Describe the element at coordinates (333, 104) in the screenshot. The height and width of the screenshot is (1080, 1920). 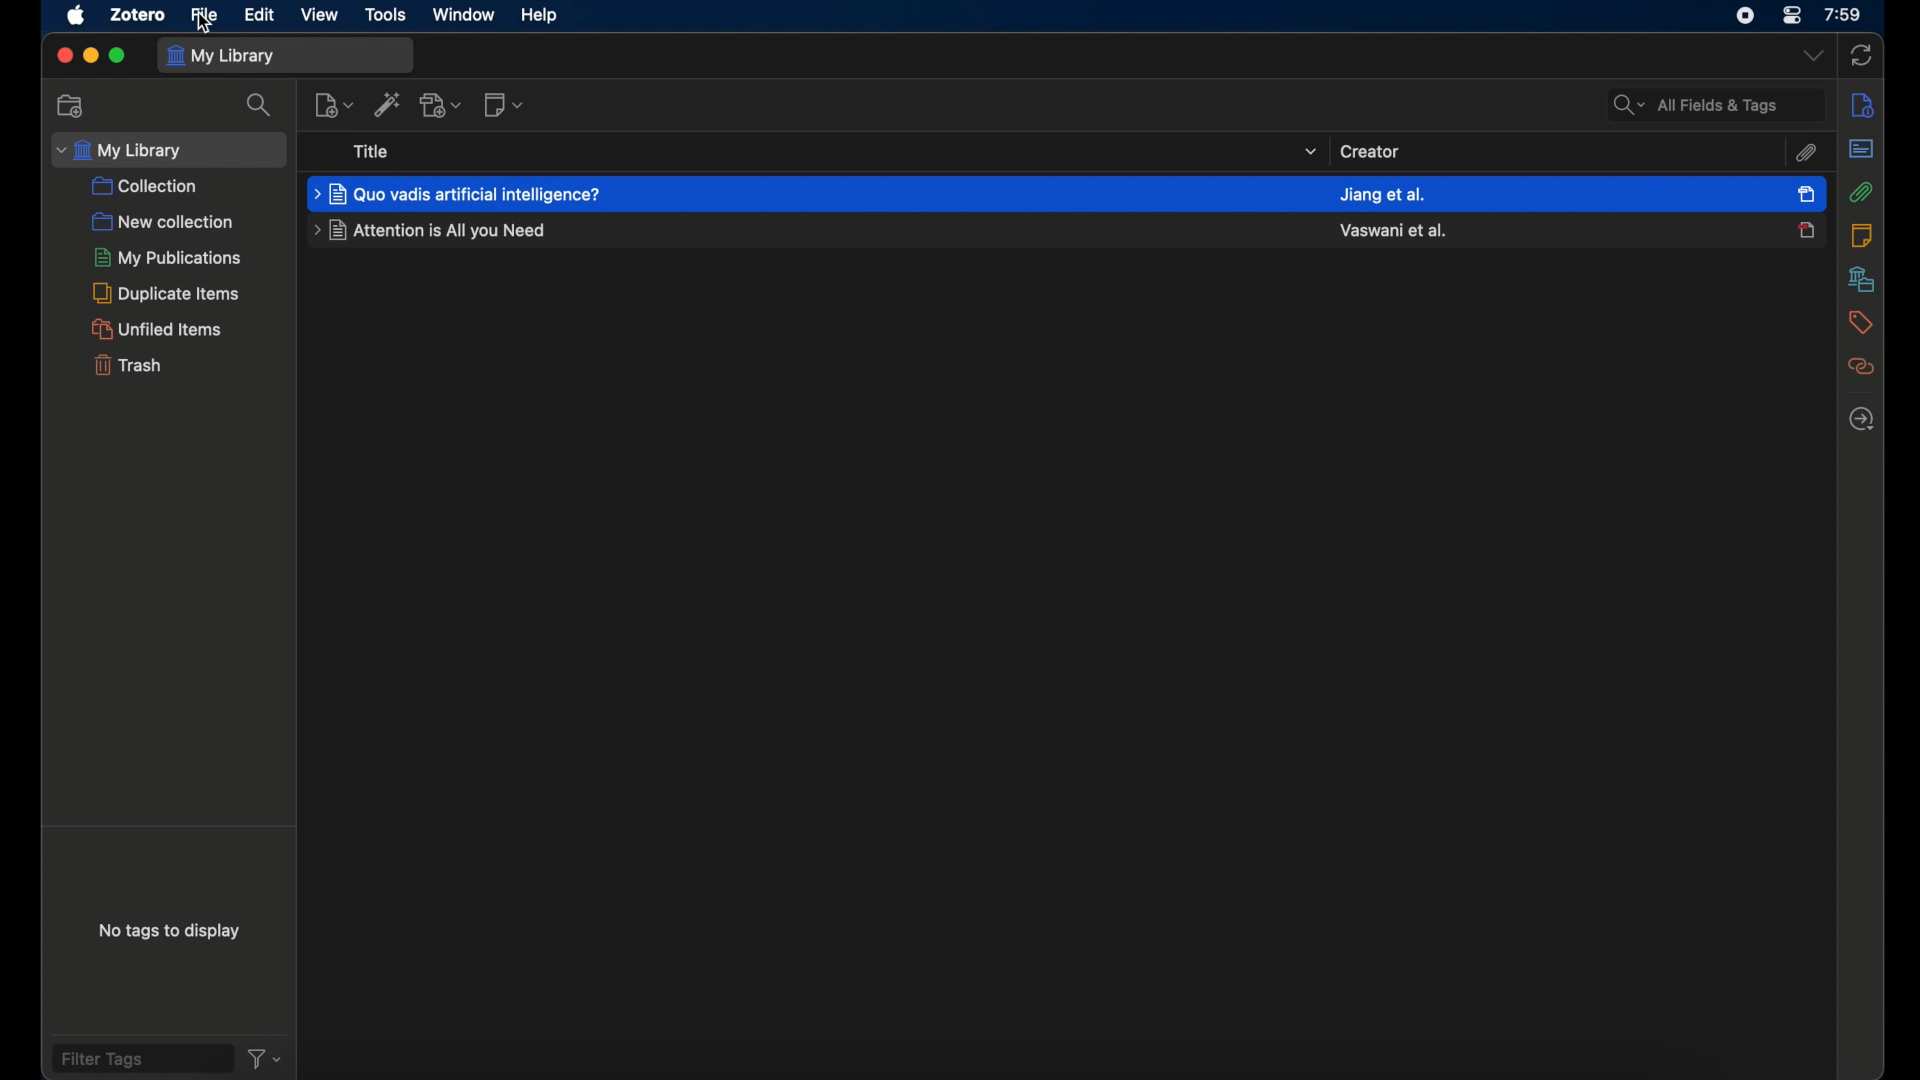
I see `new item` at that location.